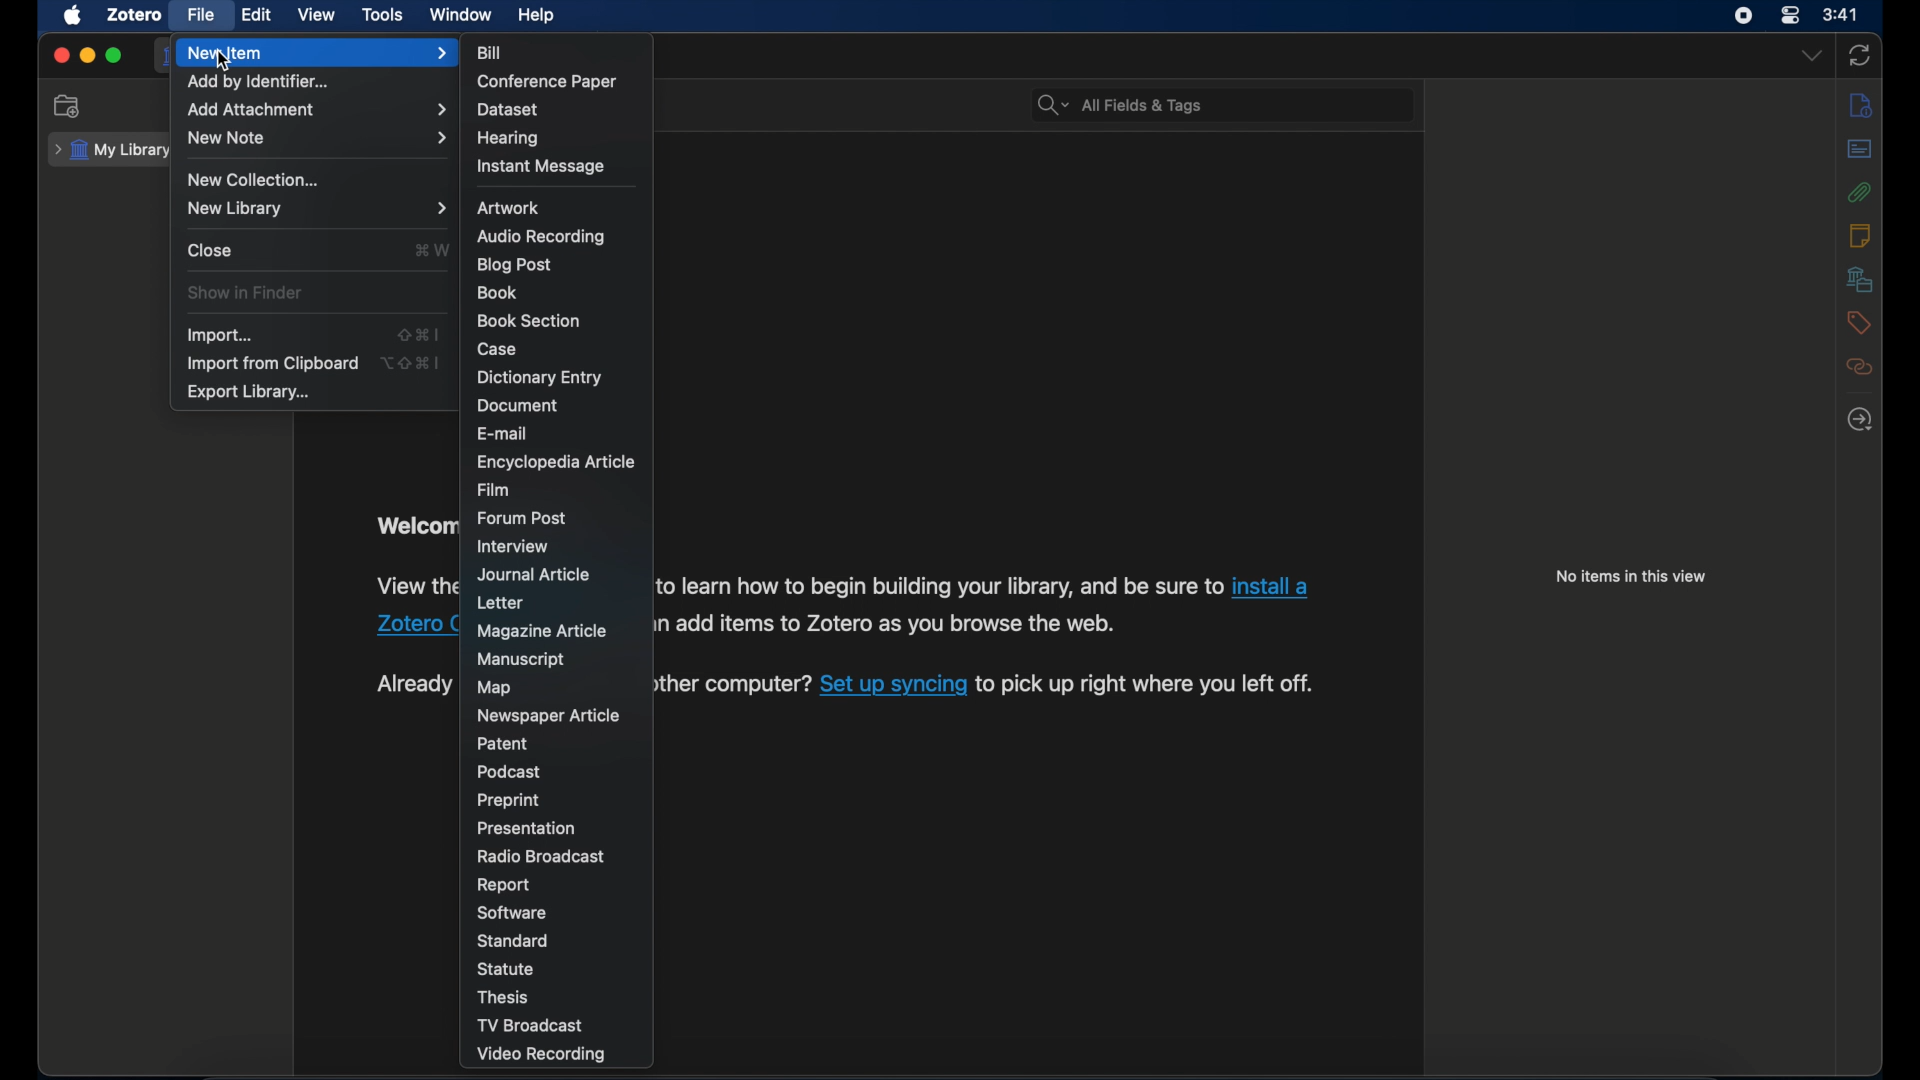  Describe the element at coordinates (272, 364) in the screenshot. I see `import from clipboard` at that location.